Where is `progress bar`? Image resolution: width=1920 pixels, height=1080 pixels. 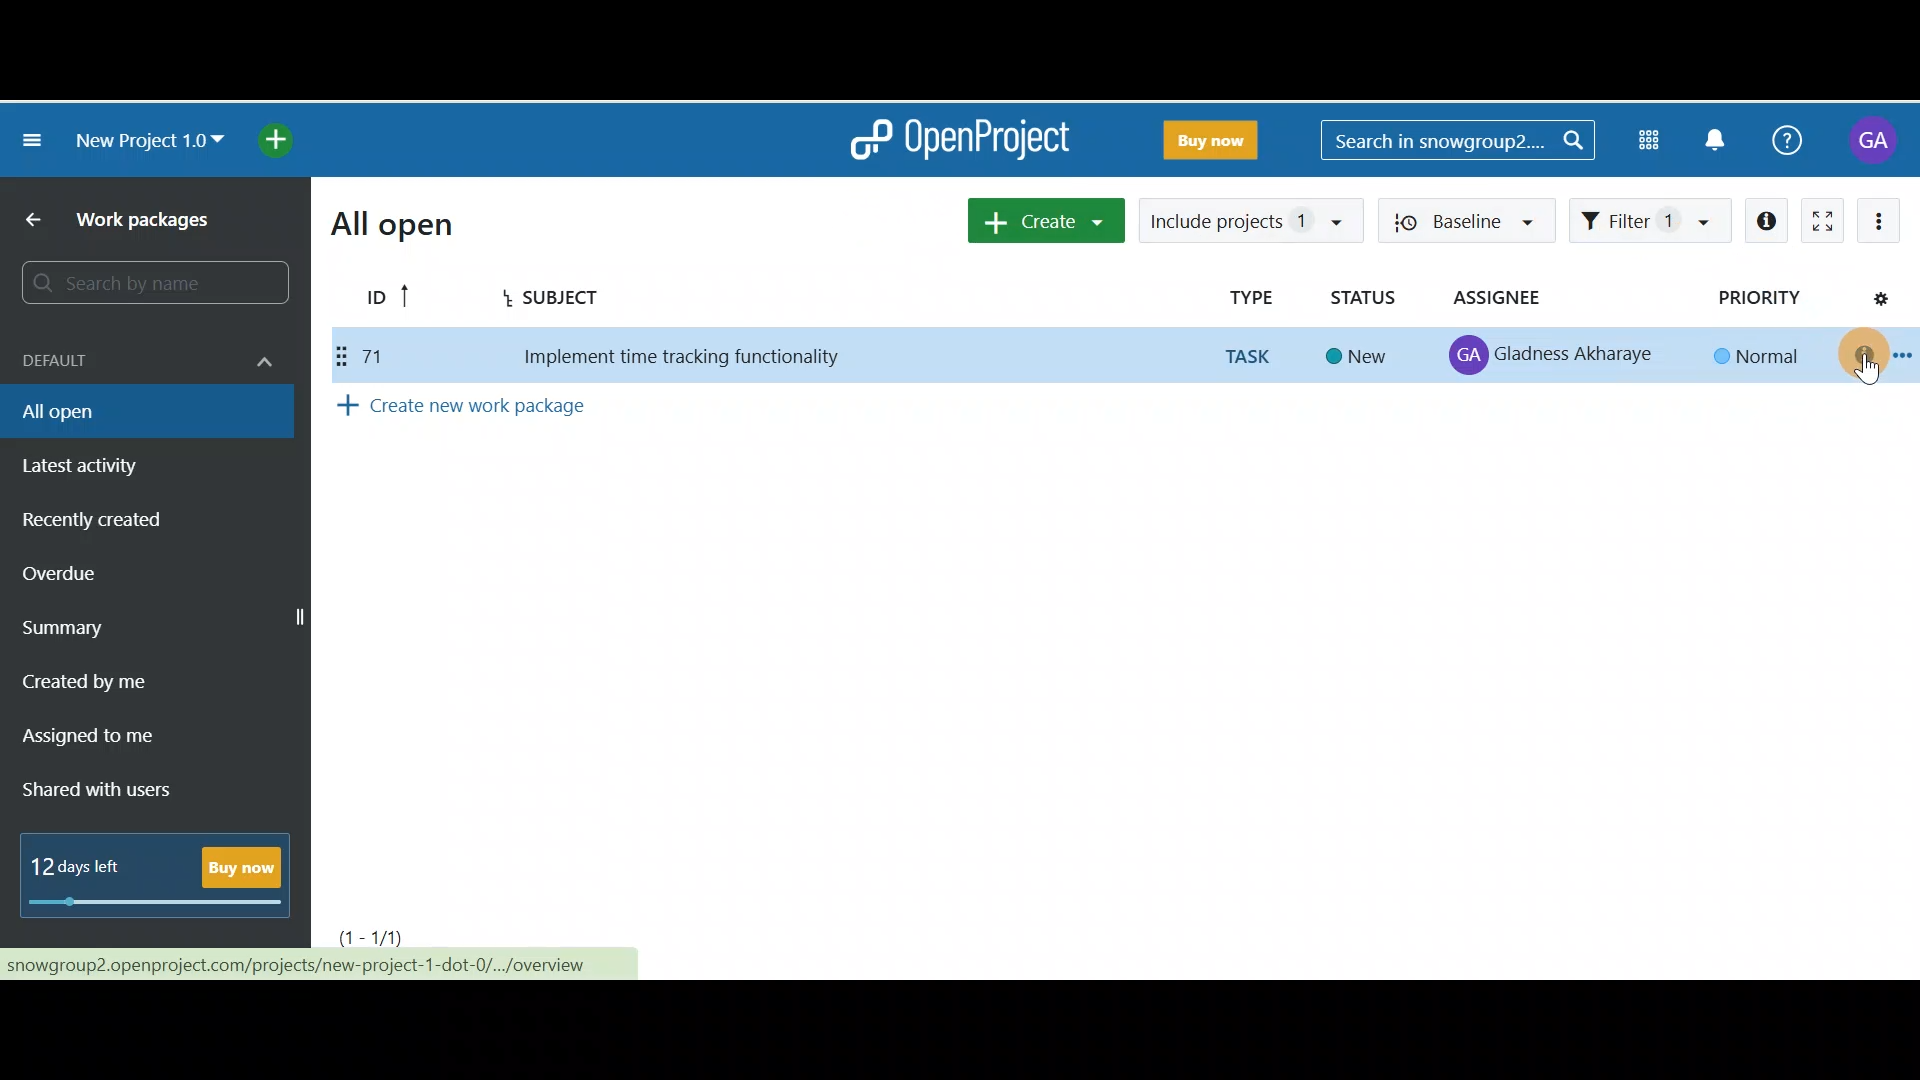 progress bar is located at coordinates (158, 904).